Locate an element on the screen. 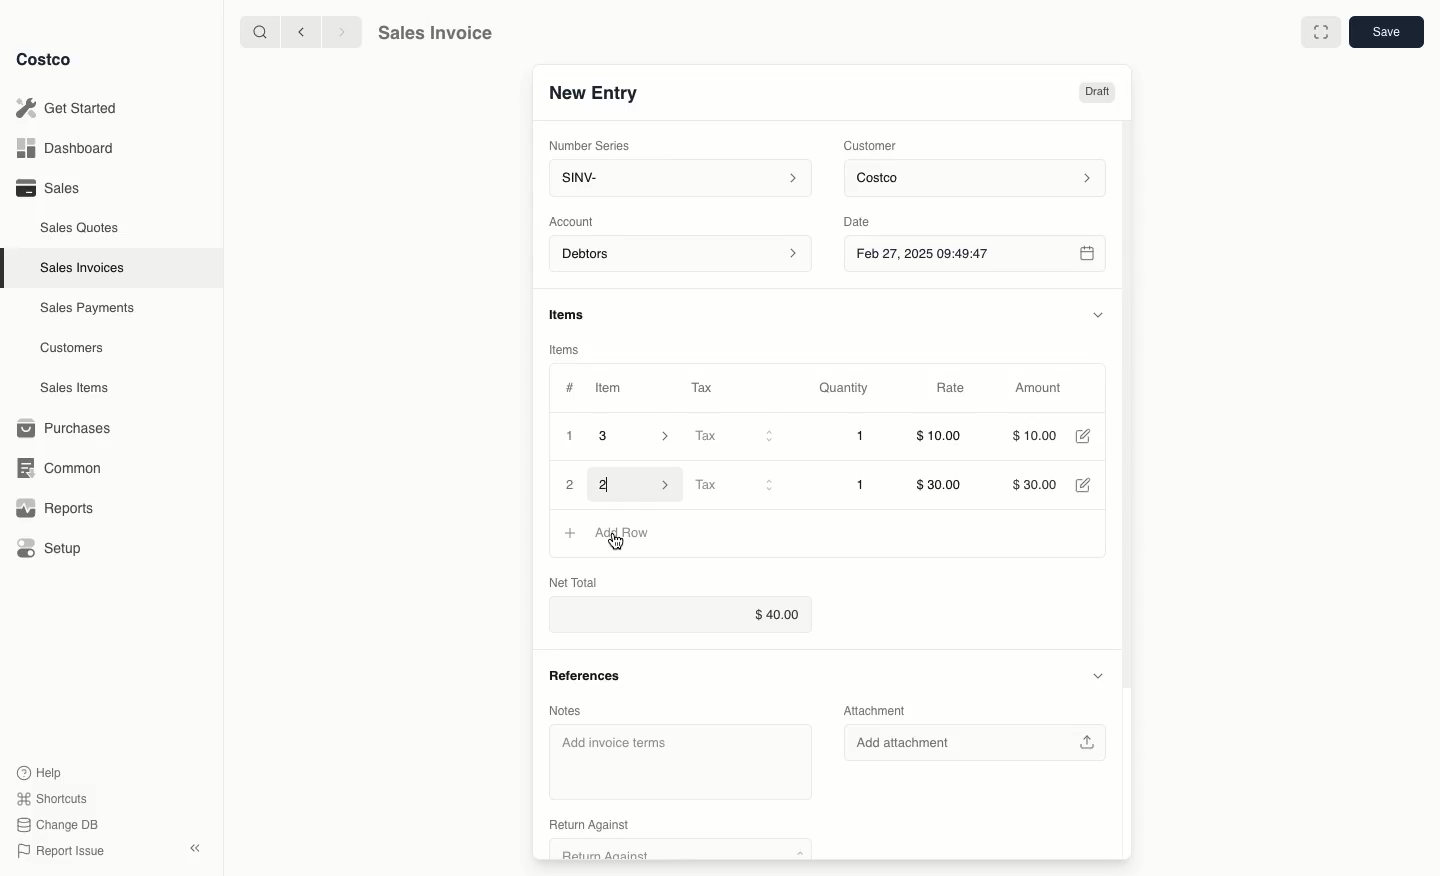 The width and height of the screenshot is (1440, 876). Sales Quotes is located at coordinates (81, 227).